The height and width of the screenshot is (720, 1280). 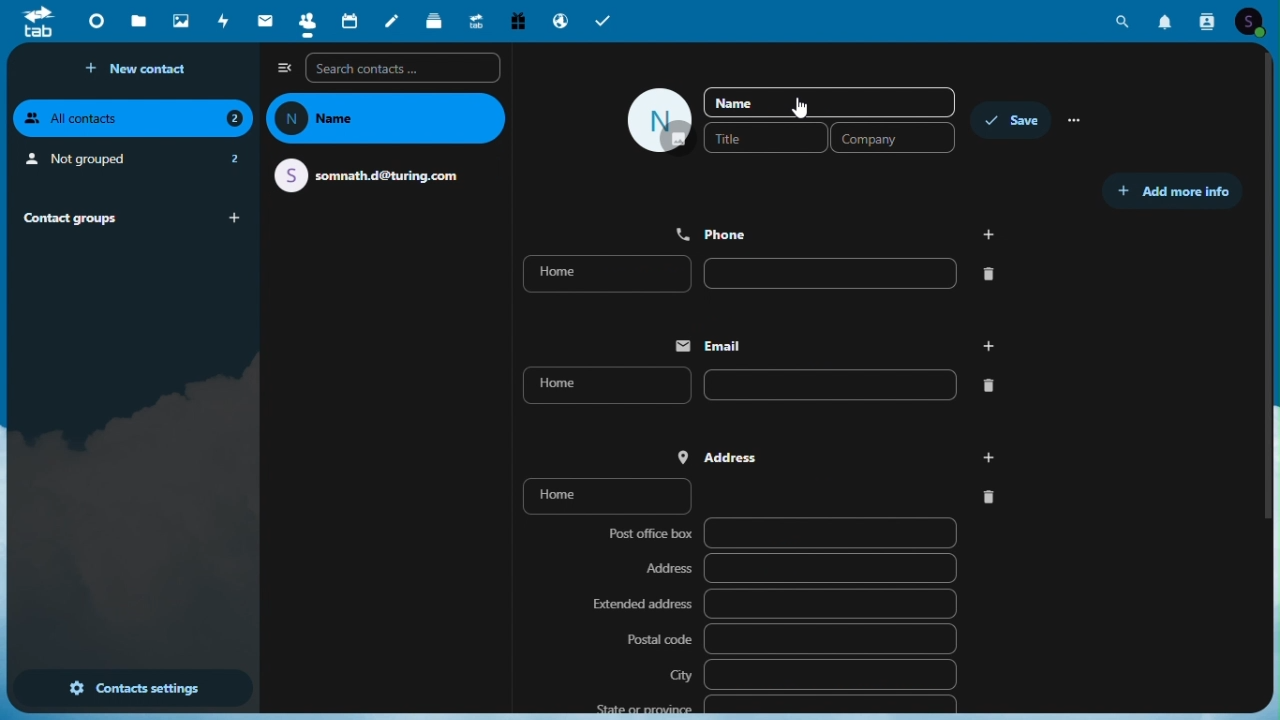 What do you see at coordinates (303, 22) in the screenshot?
I see `Contacts` at bounding box center [303, 22].